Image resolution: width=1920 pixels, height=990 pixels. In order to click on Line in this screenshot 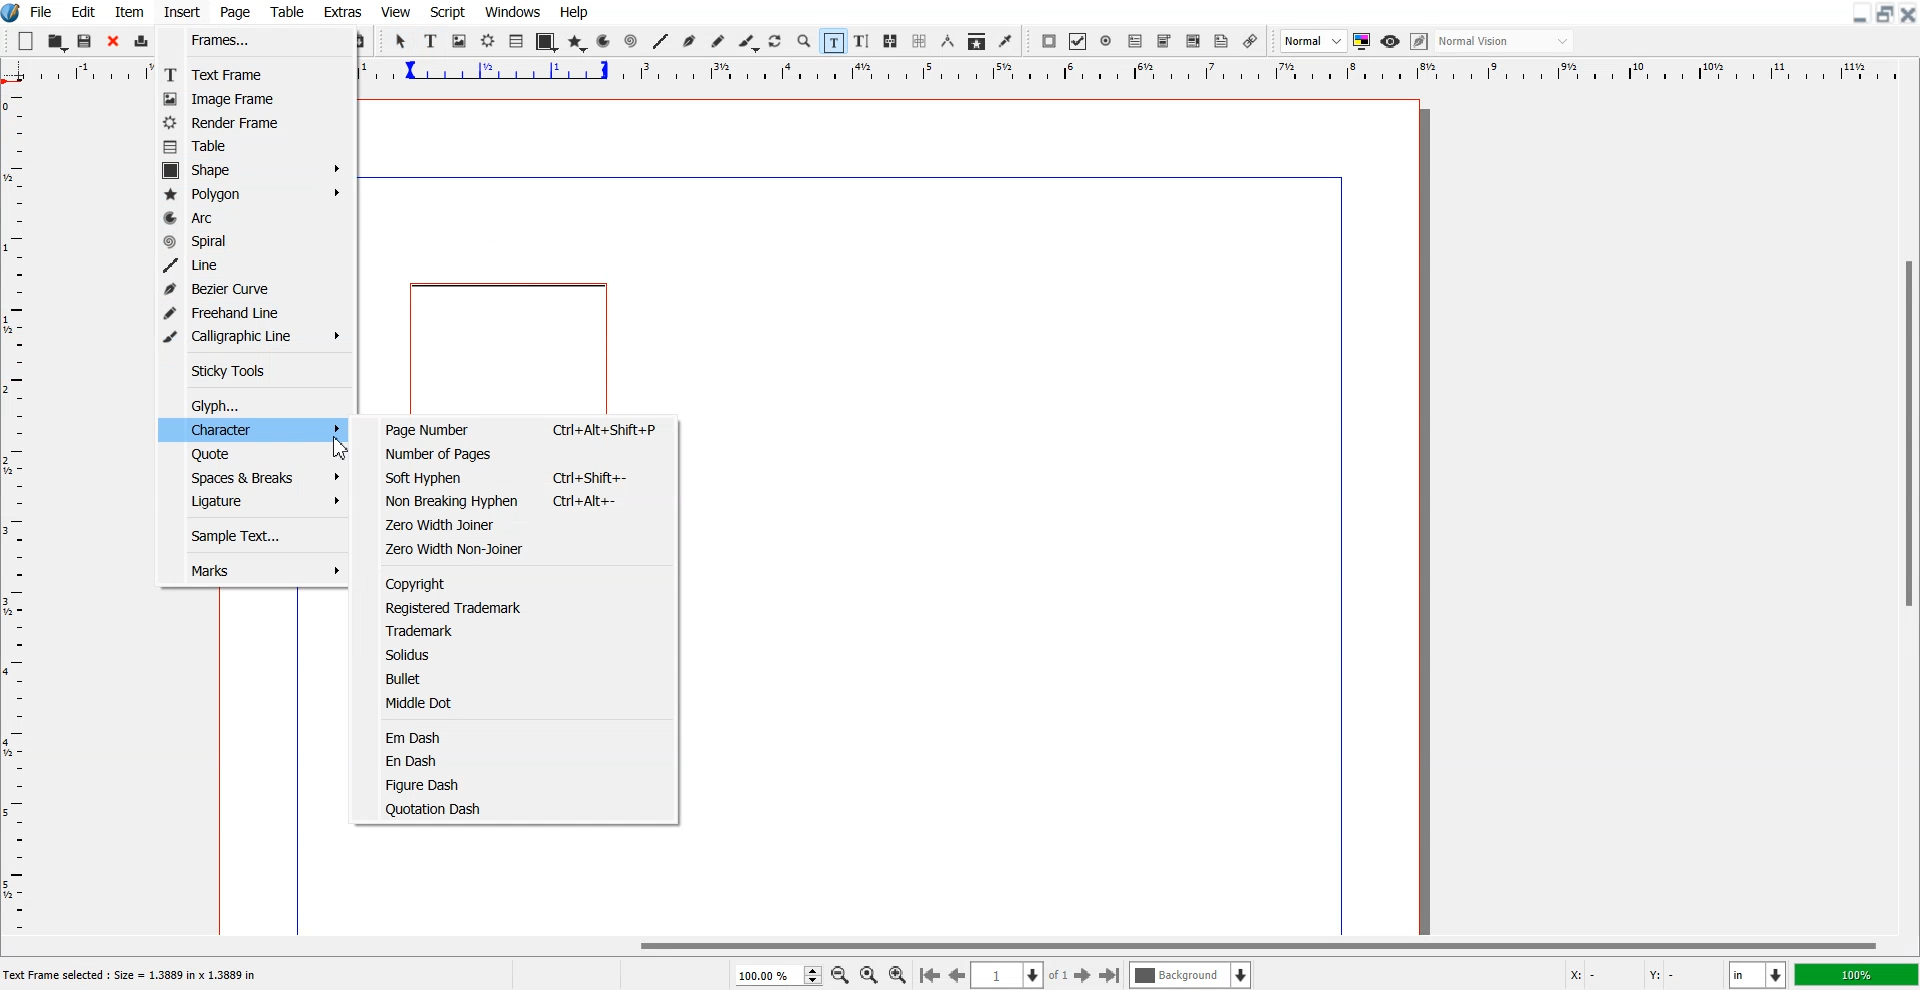, I will do `click(254, 265)`.